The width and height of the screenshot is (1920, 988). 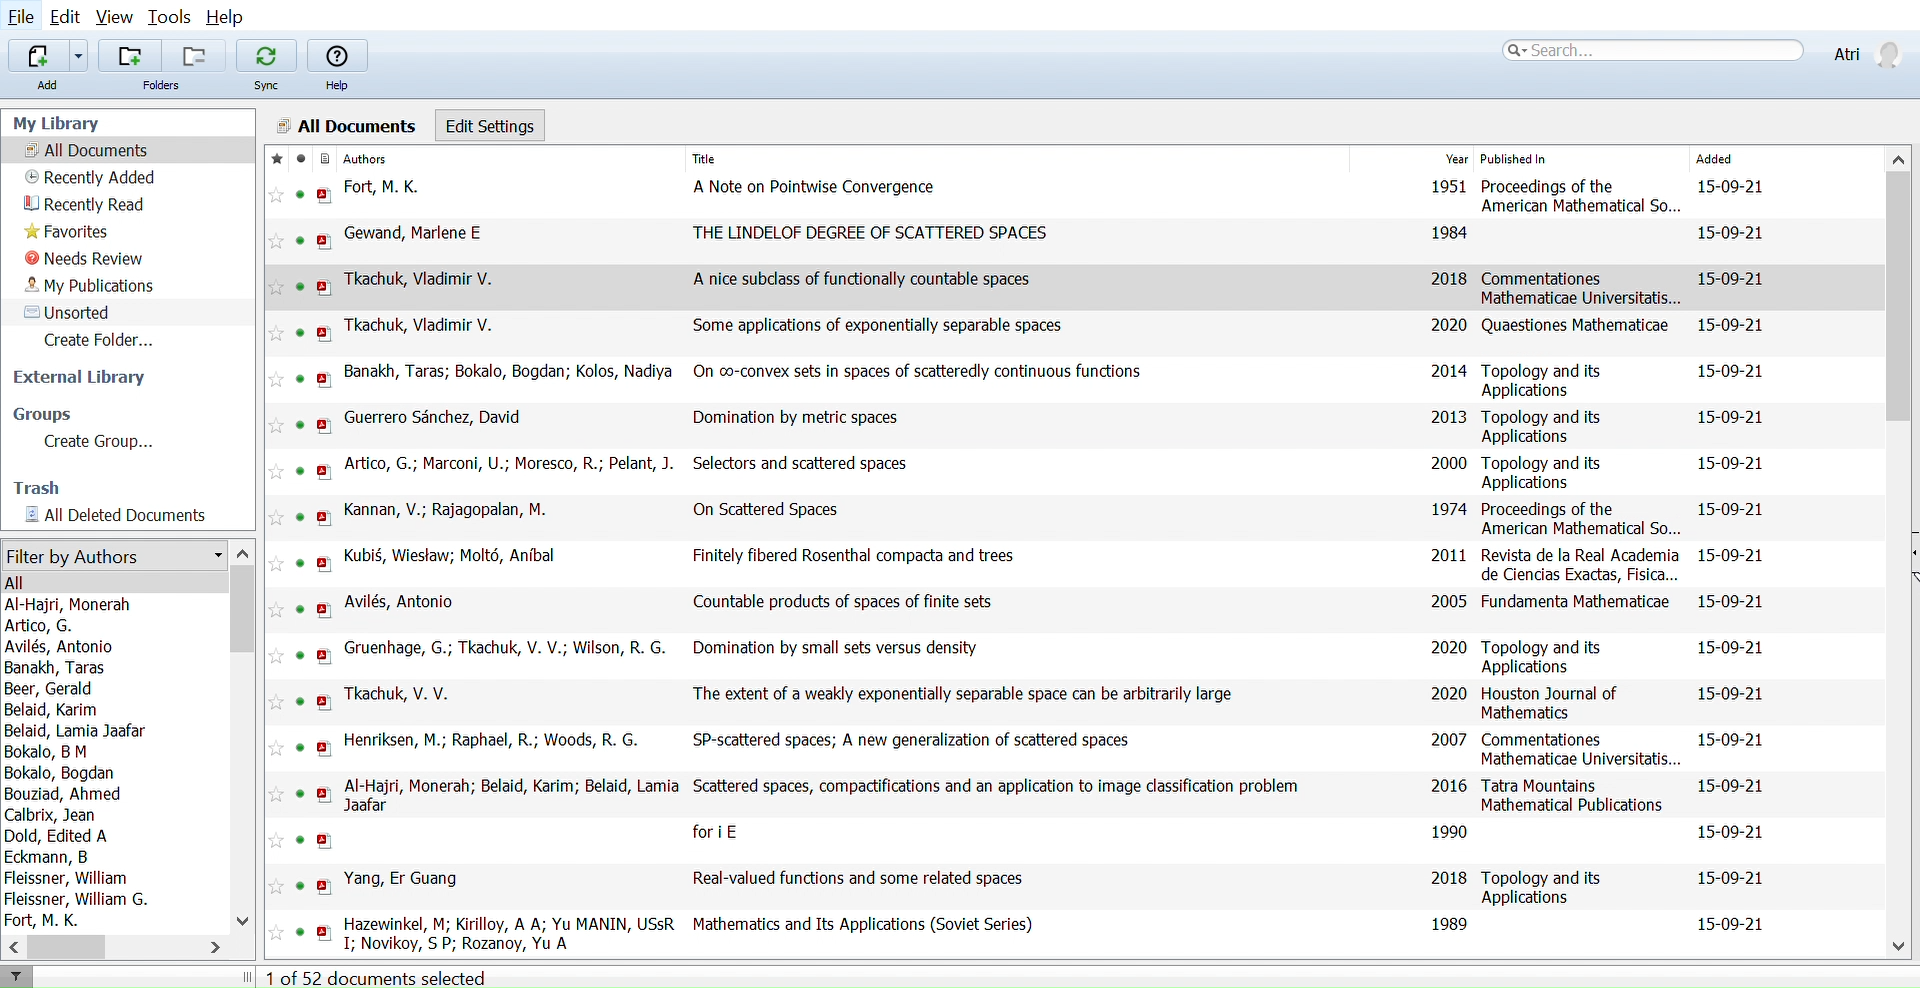 I want to click on Al-Hajri, Monerah; Belaid, Karim; Belaid, Lamia Jaafar, so click(x=514, y=795).